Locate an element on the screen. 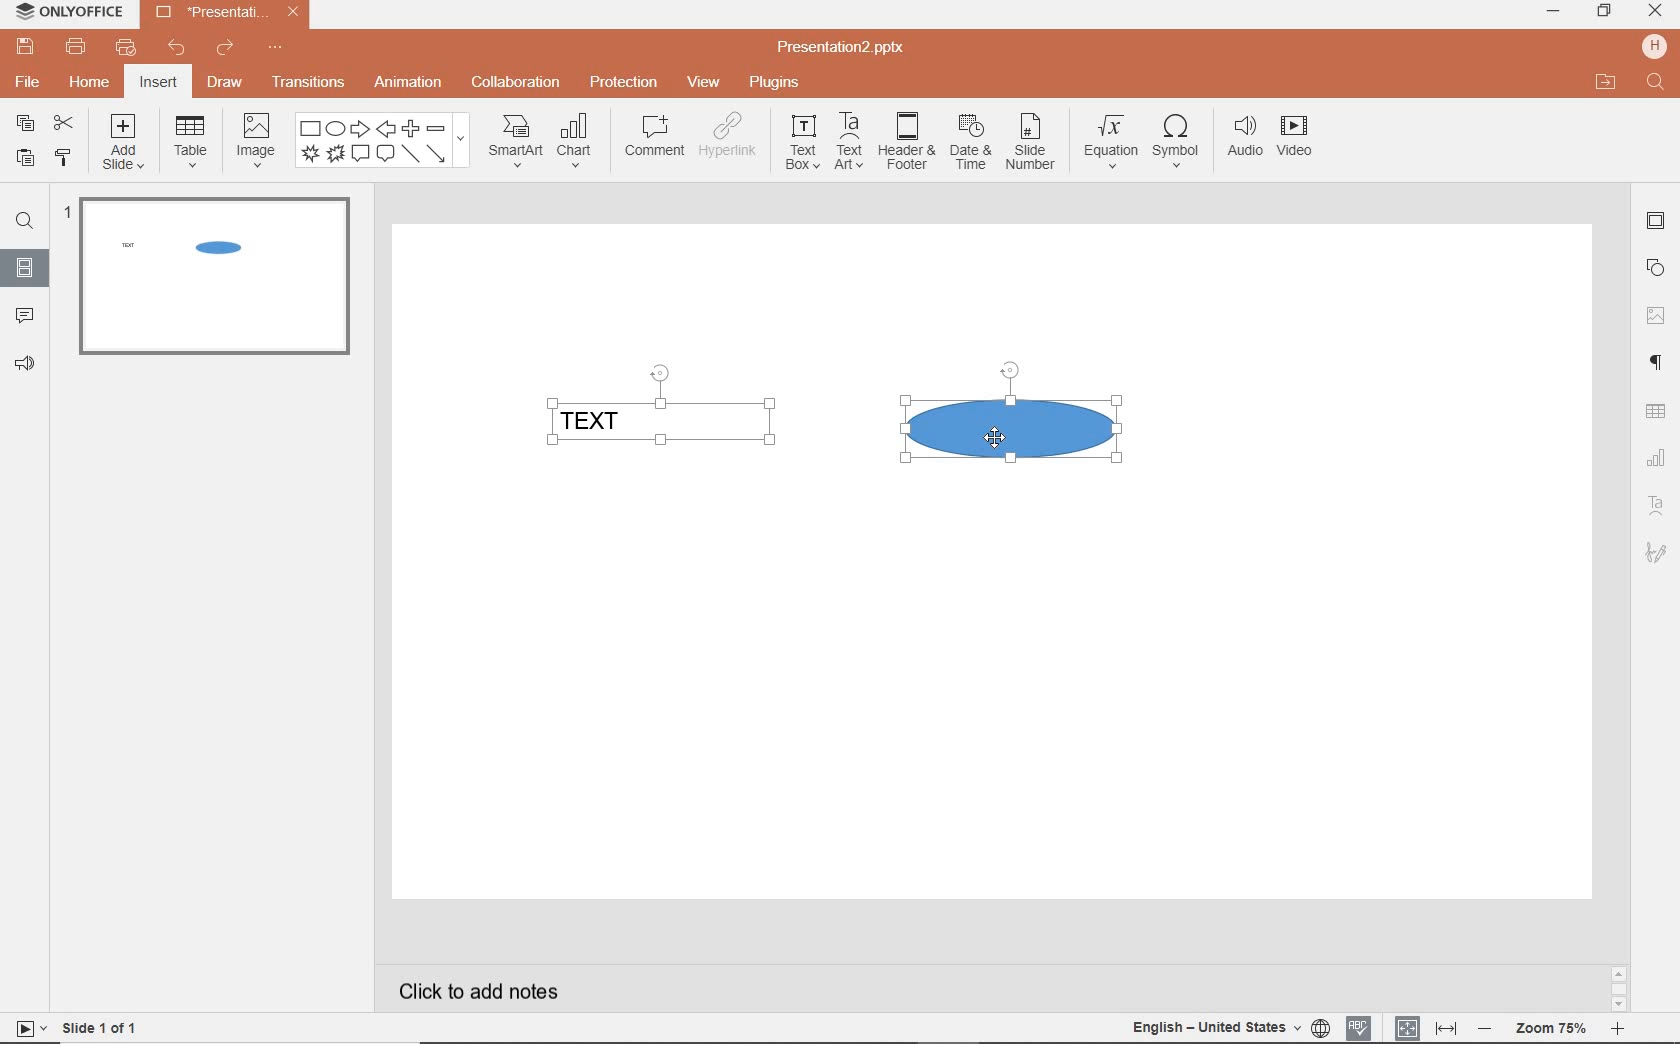 The width and height of the screenshot is (1680, 1044). undo is located at coordinates (170, 49).